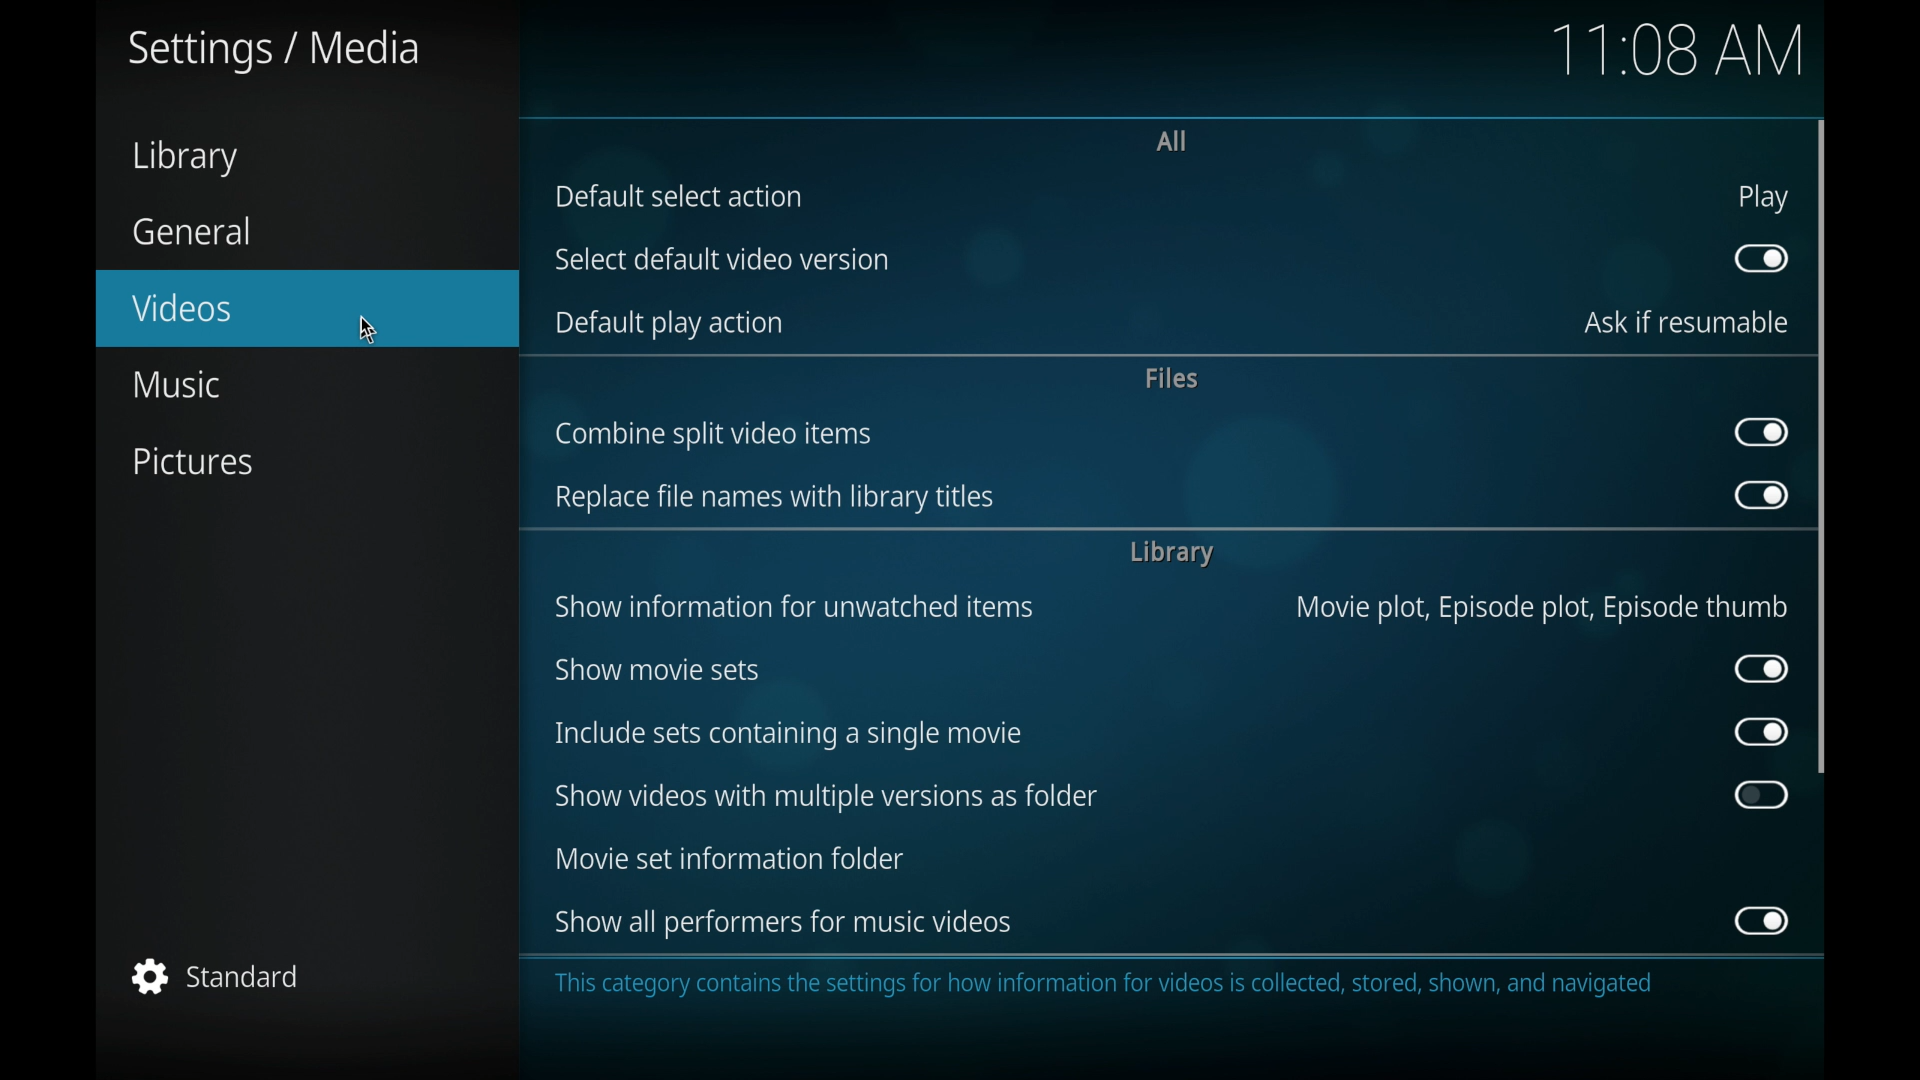 This screenshot has width=1920, height=1080. What do you see at coordinates (1762, 668) in the screenshot?
I see `toggle button` at bounding box center [1762, 668].